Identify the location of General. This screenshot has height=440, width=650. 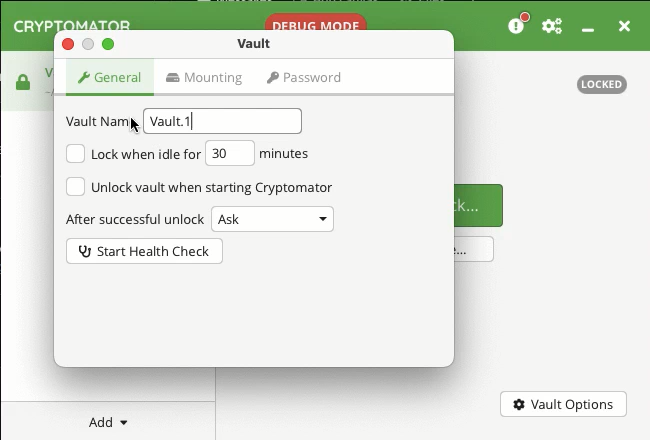
(109, 75).